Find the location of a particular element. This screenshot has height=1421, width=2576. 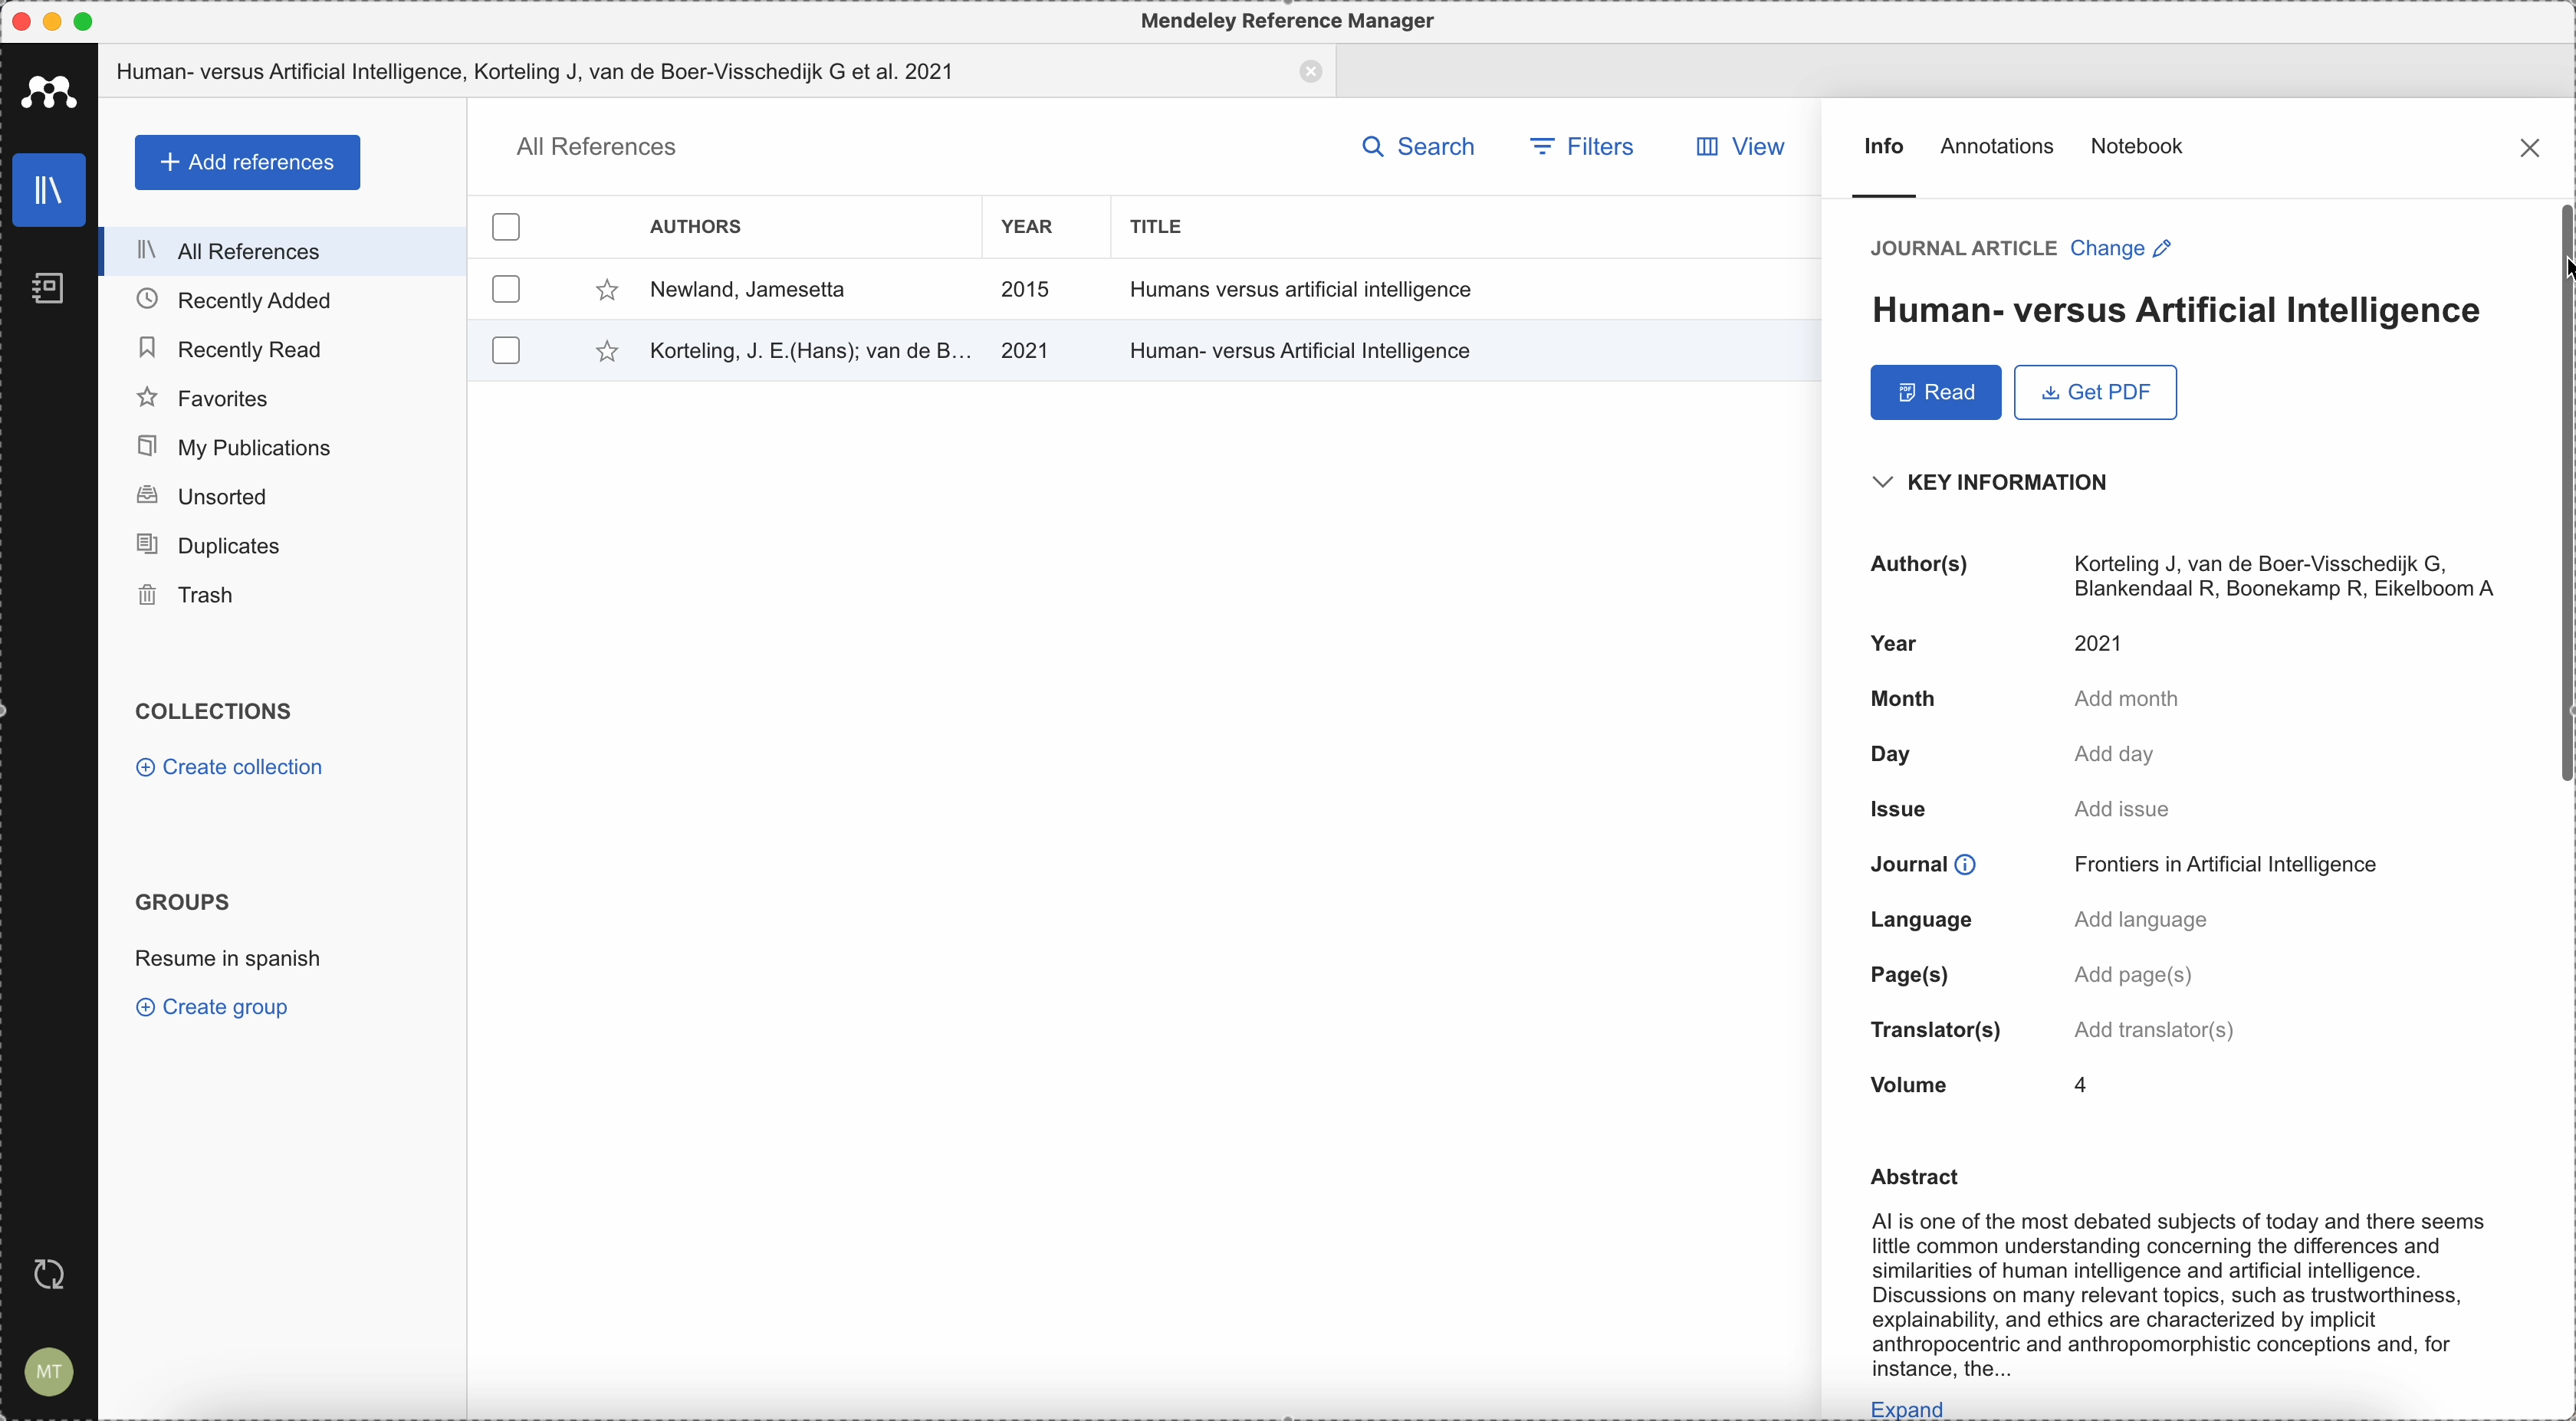

year 2021 is located at coordinates (1999, 644).